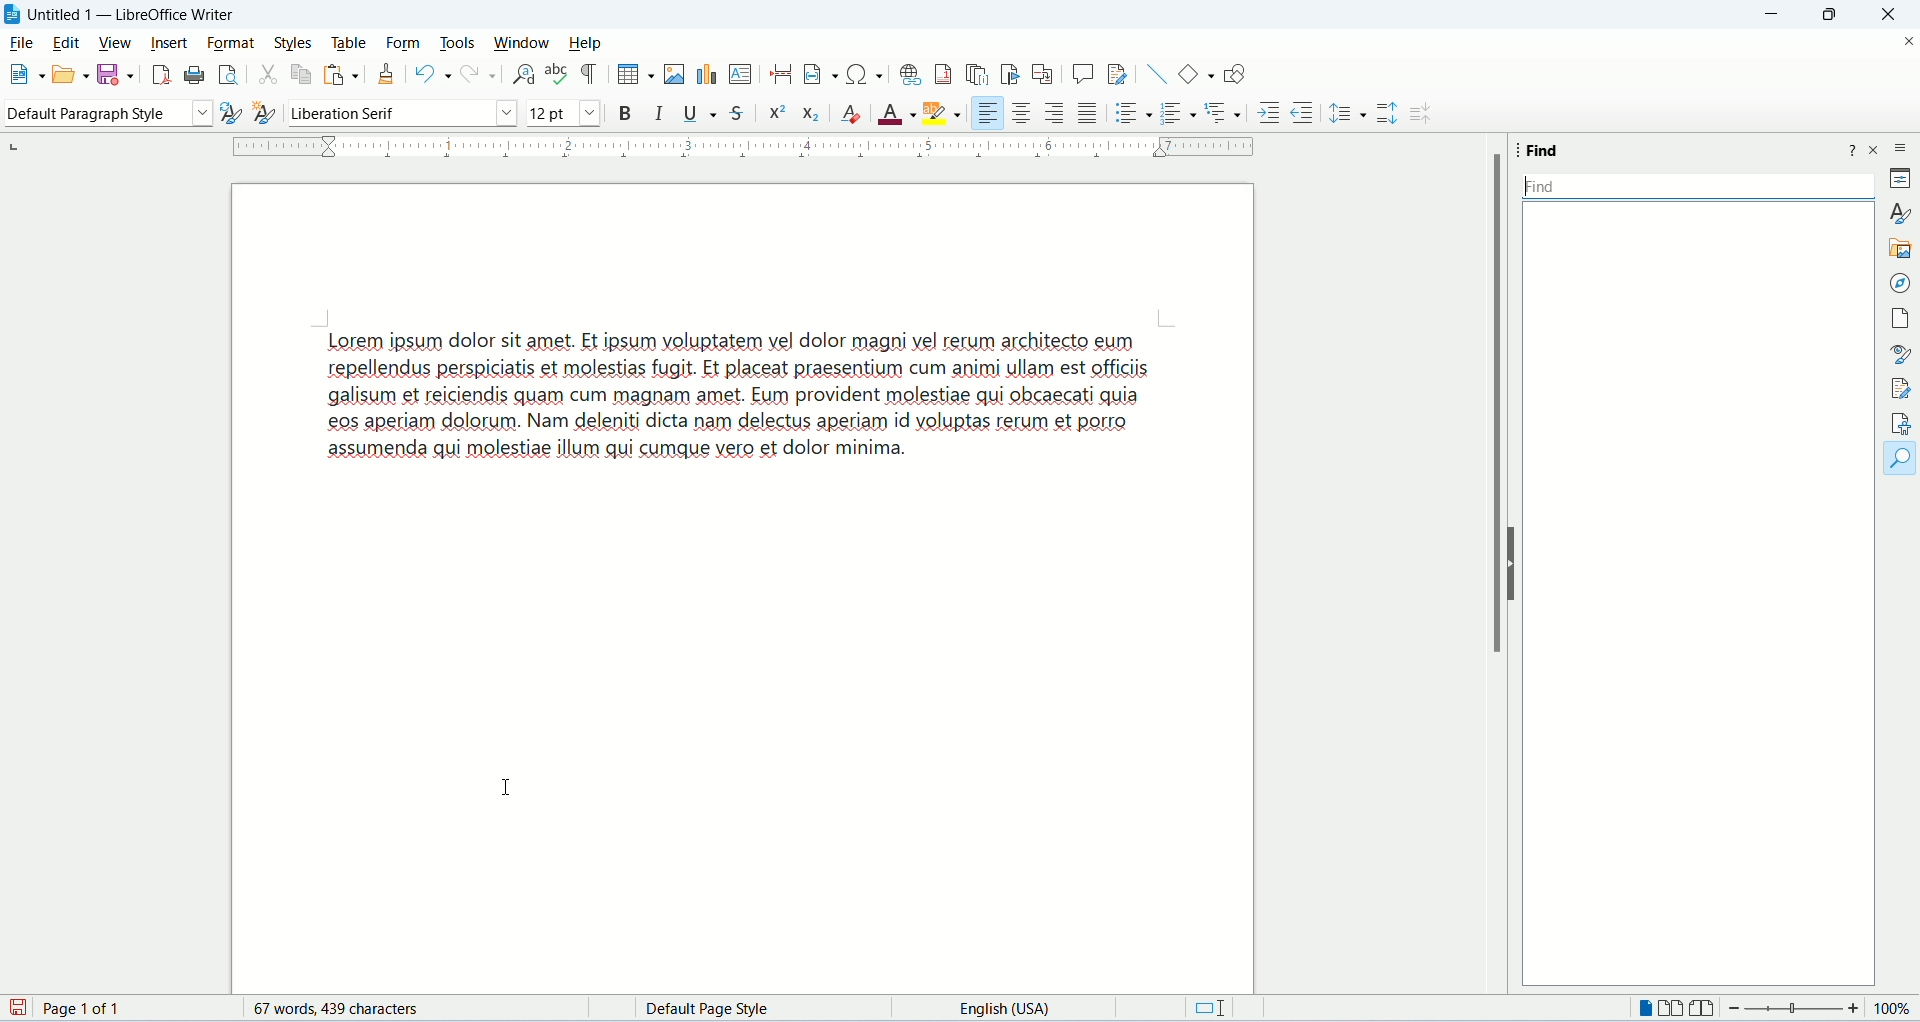 This screenshot has width=1920, height=1022. I want to click on select new style, so click(263, 111).